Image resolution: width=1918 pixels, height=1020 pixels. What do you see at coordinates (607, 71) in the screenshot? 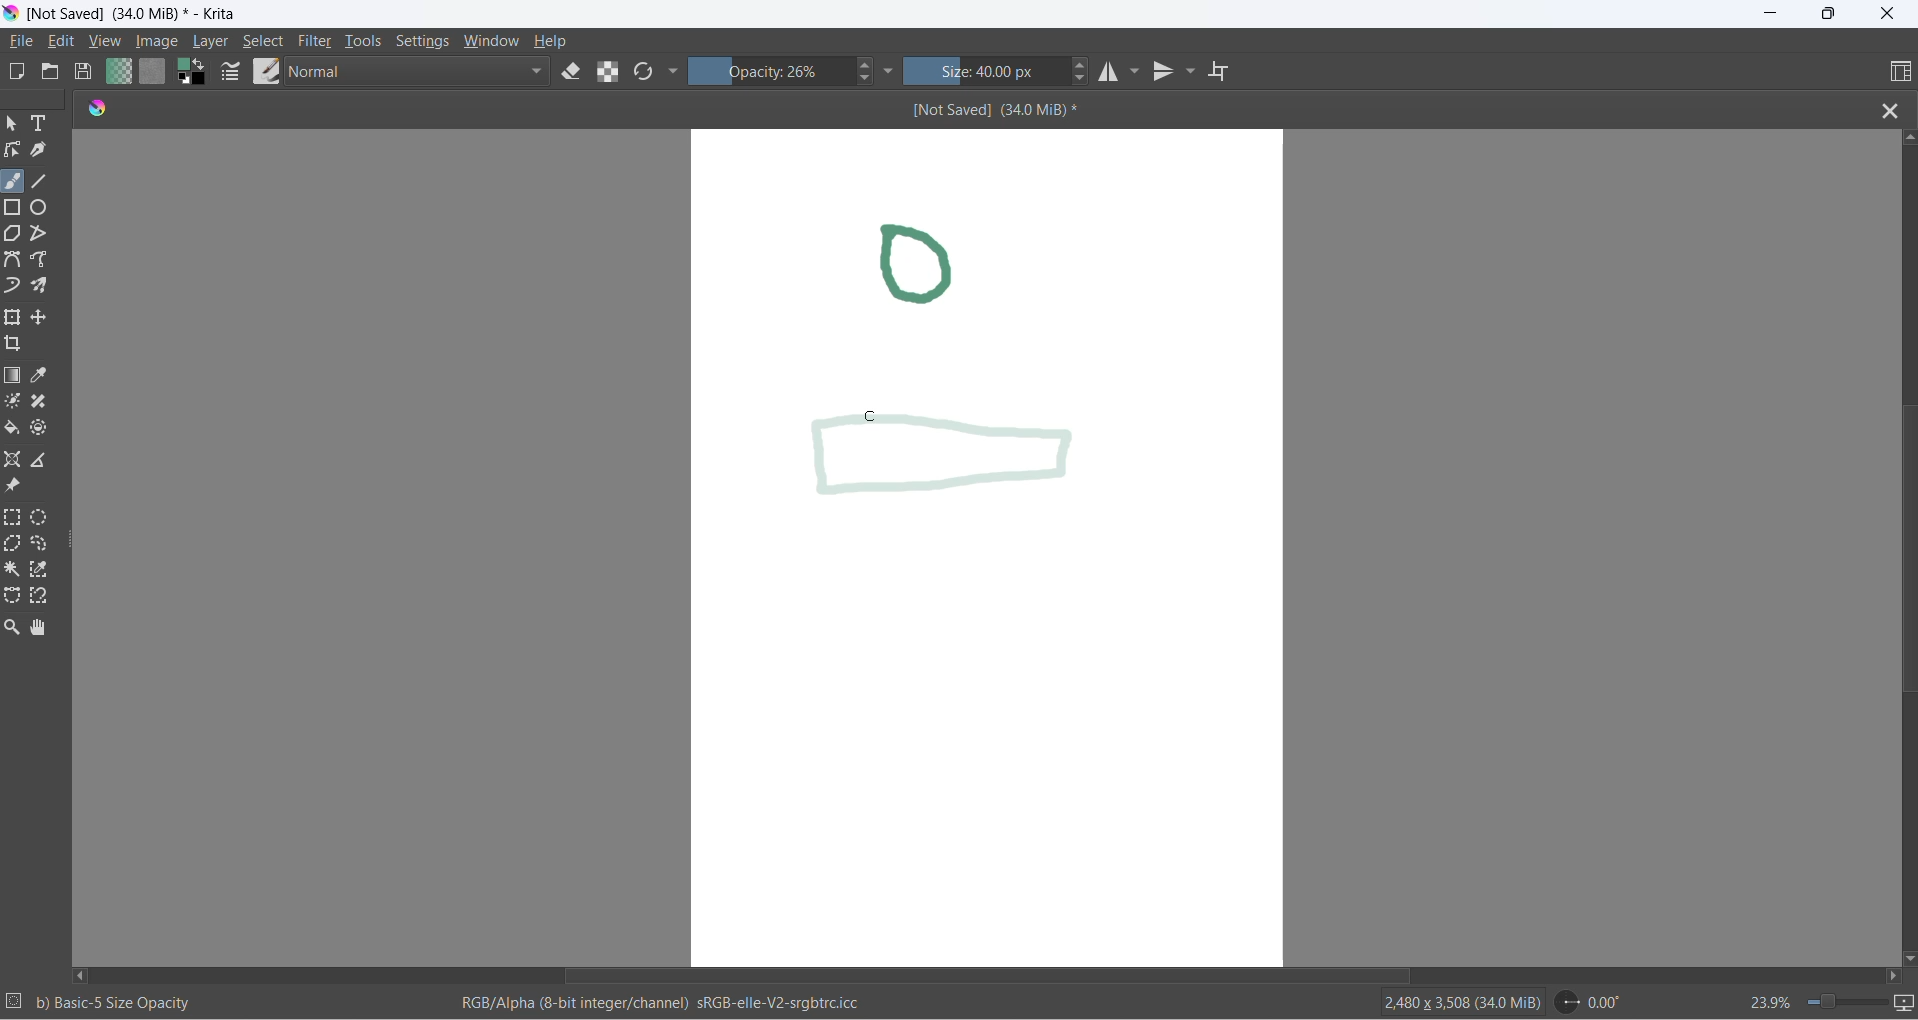
I see `preserve alpha` at bounding box center [607, 71].